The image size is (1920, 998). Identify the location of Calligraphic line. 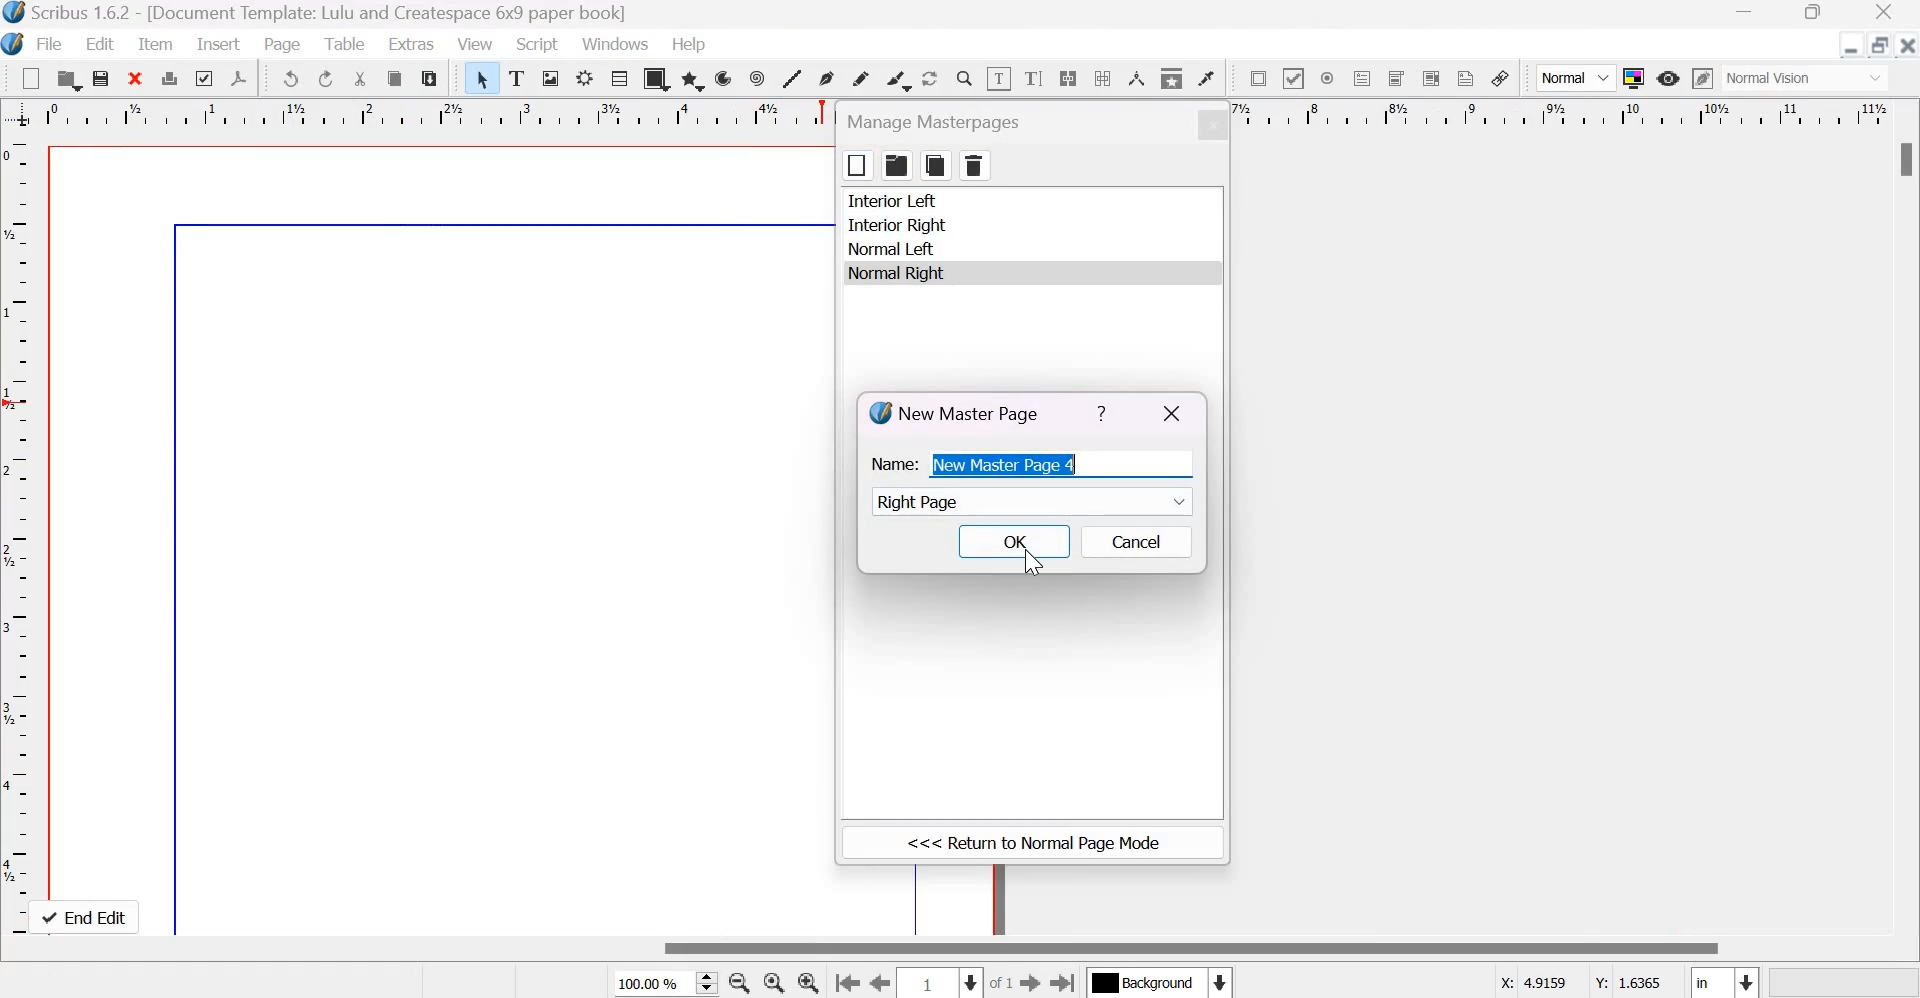
(898, 79).